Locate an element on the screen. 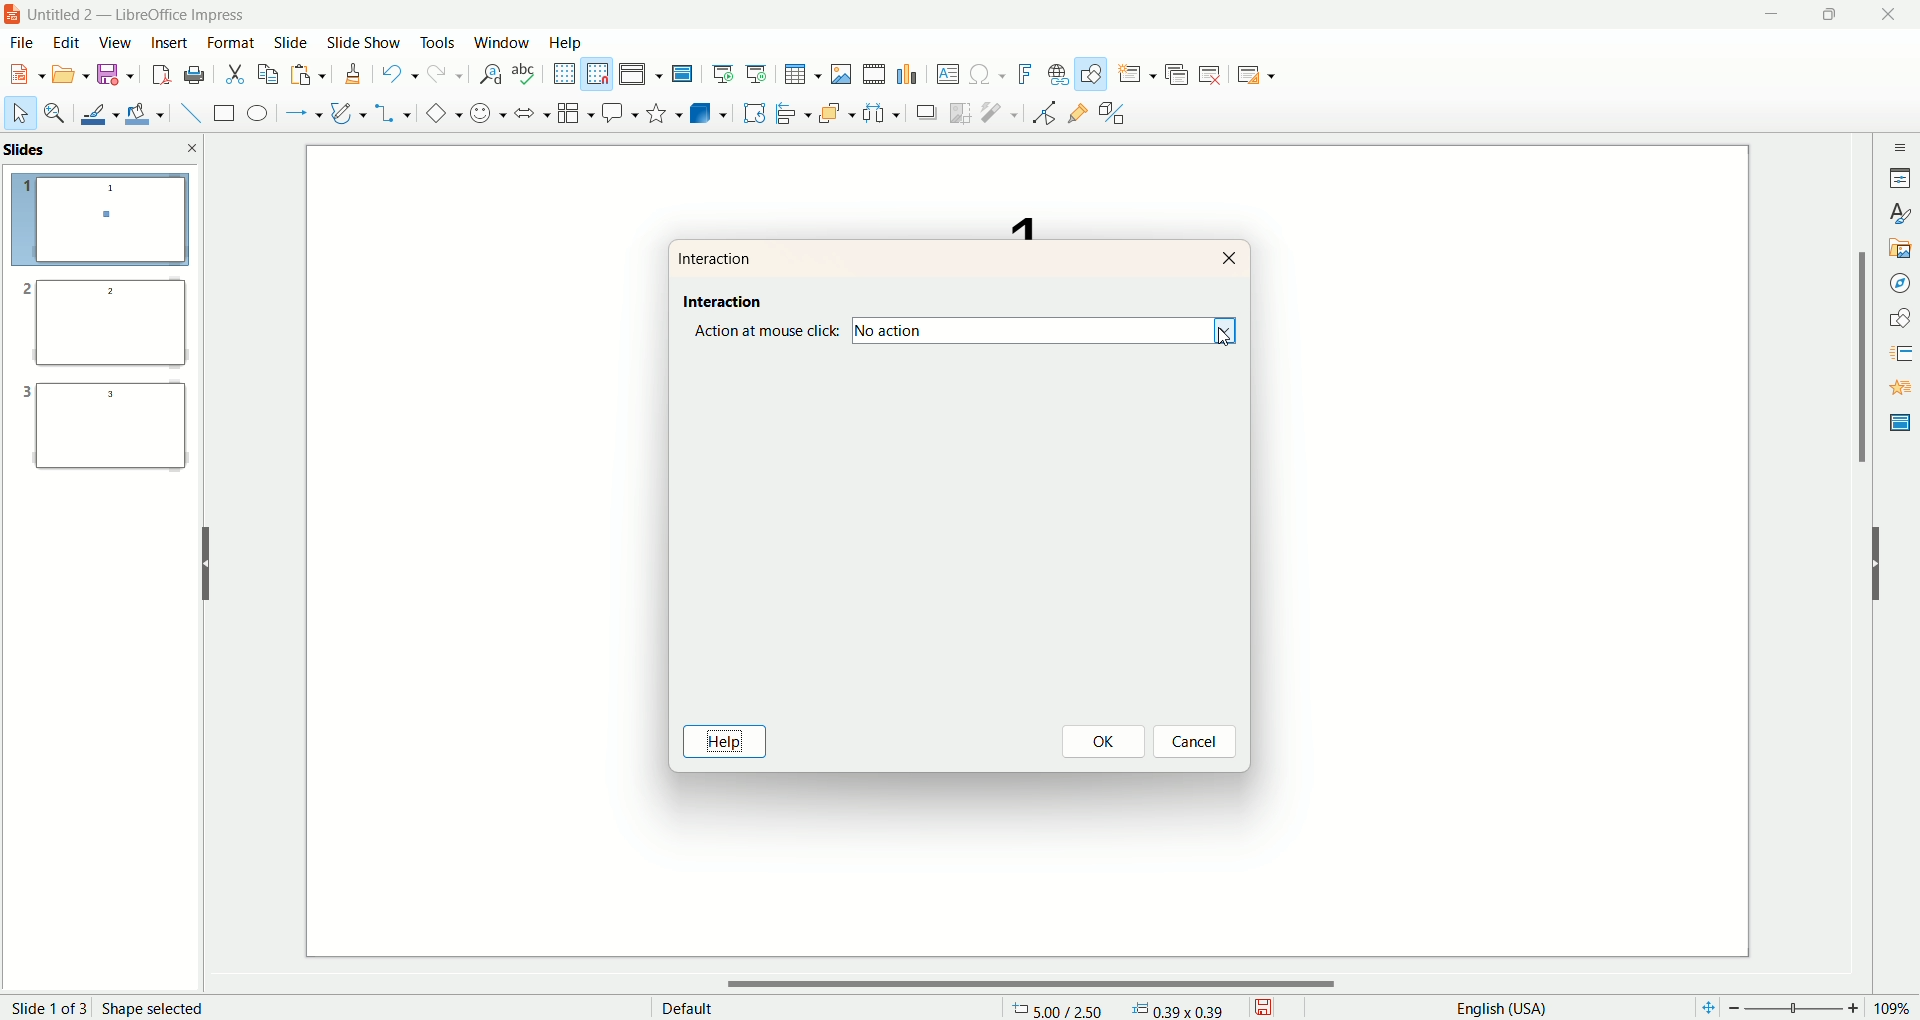 This screenshot has width=1920, height=1020. basic shapes is located at coordinates (439, 114).